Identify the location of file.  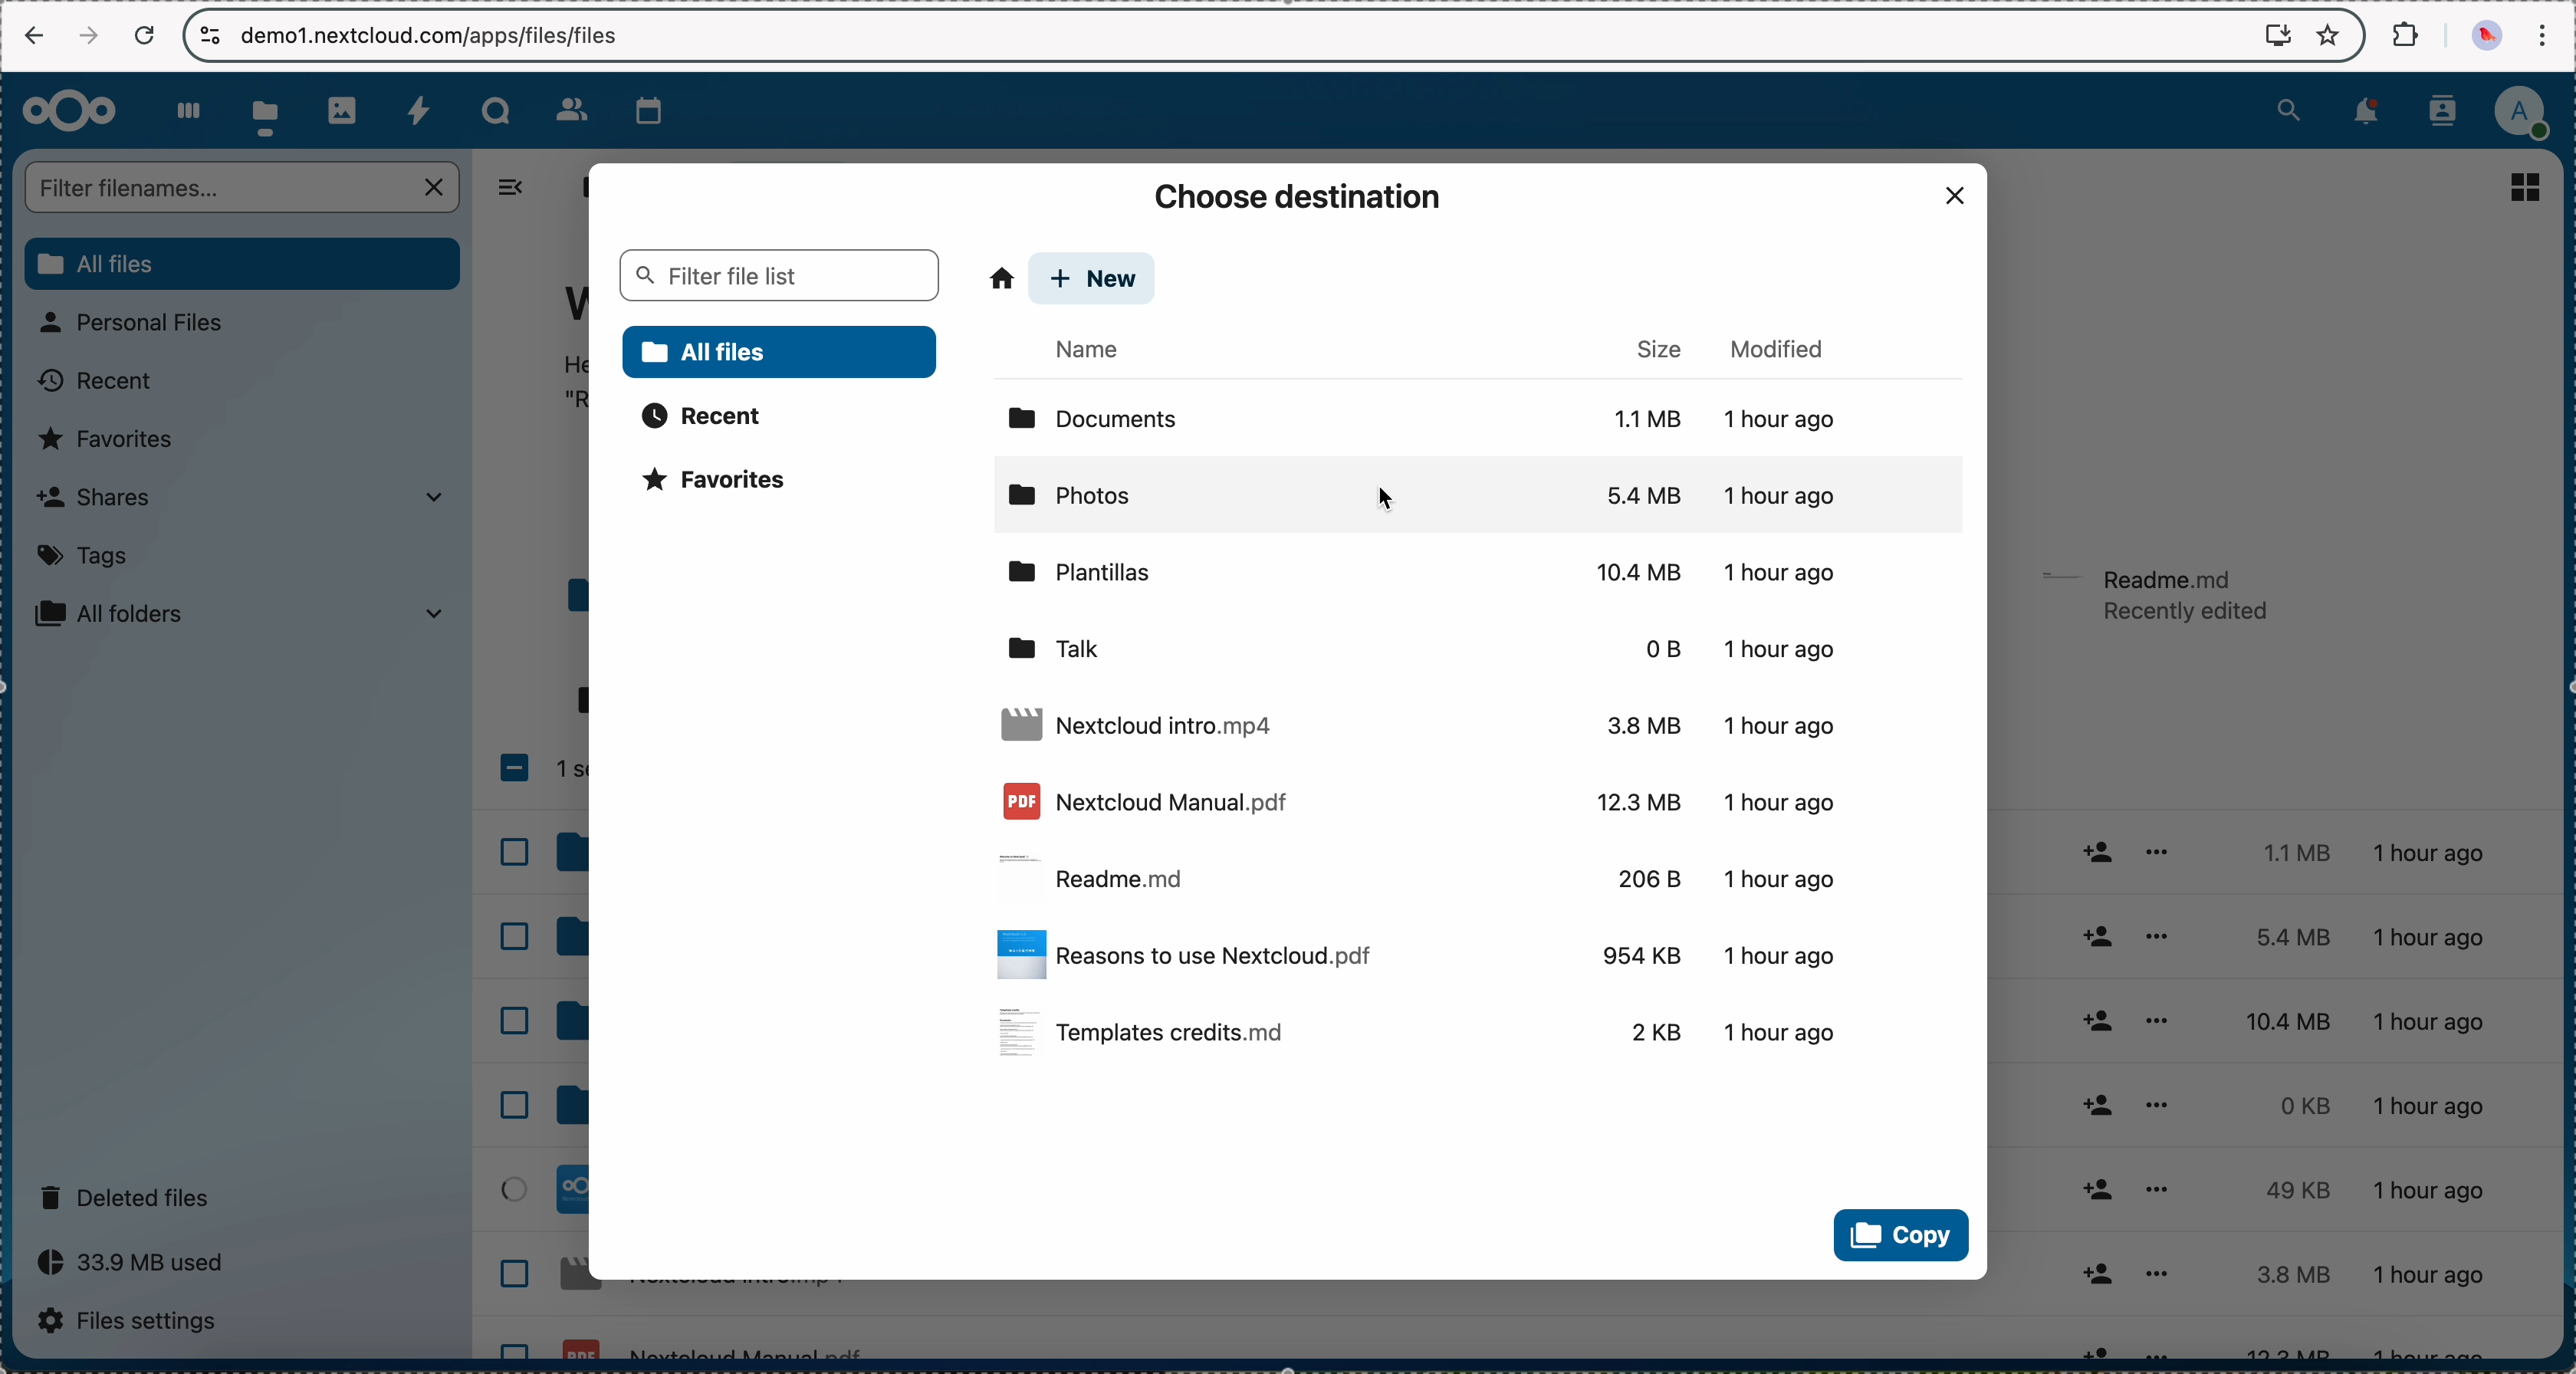
(2159, 597).